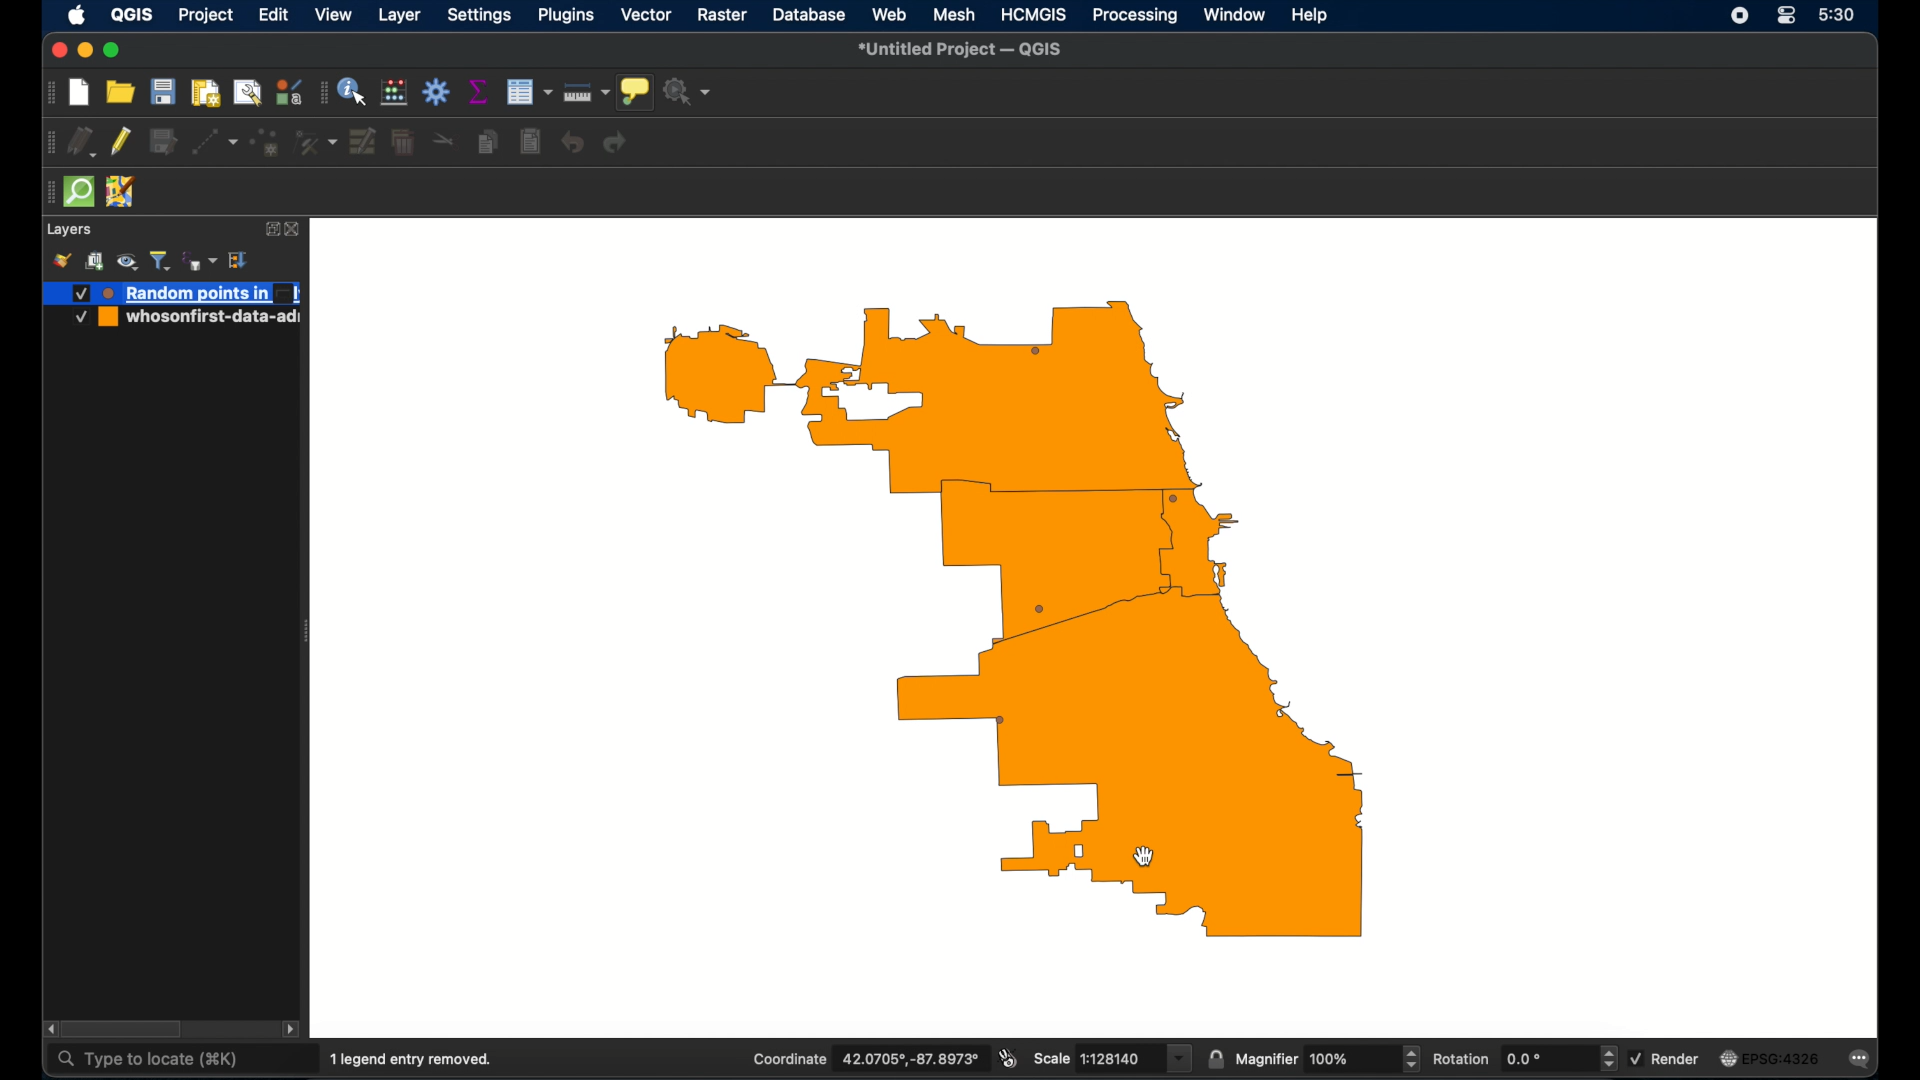  I want to click on lock scale, so click(1215, 1059).